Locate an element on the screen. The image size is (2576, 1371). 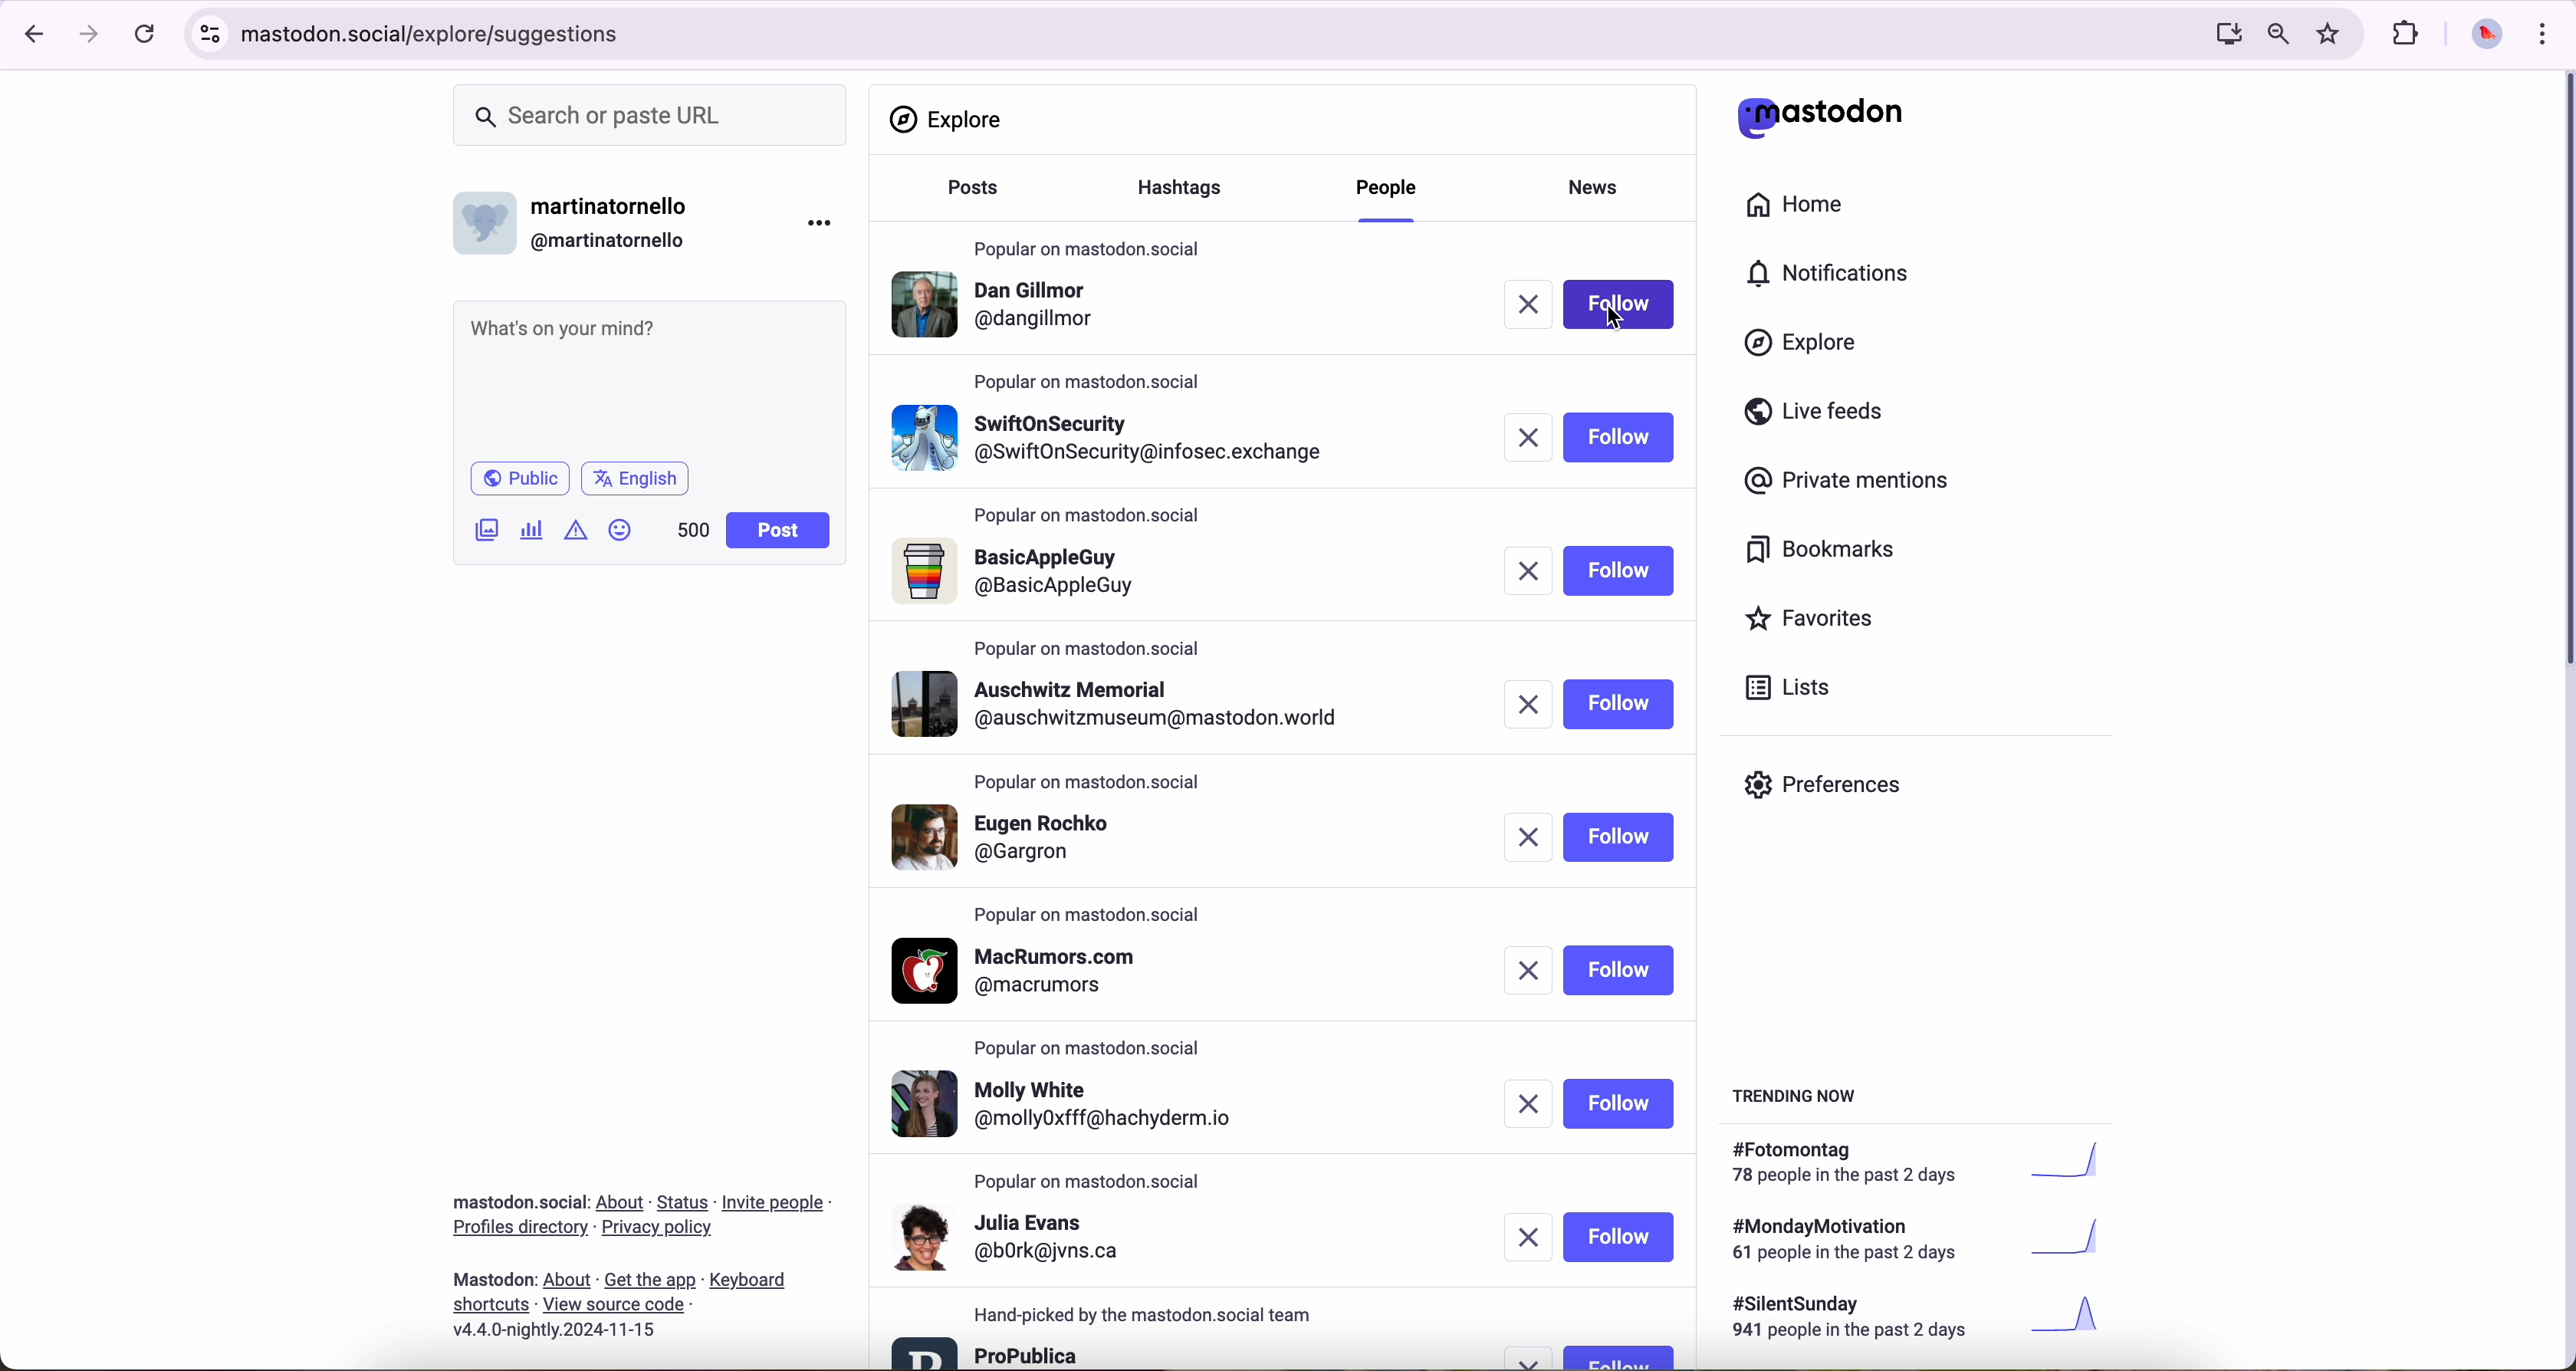
navigate foward is located at coordinates (90, 35).